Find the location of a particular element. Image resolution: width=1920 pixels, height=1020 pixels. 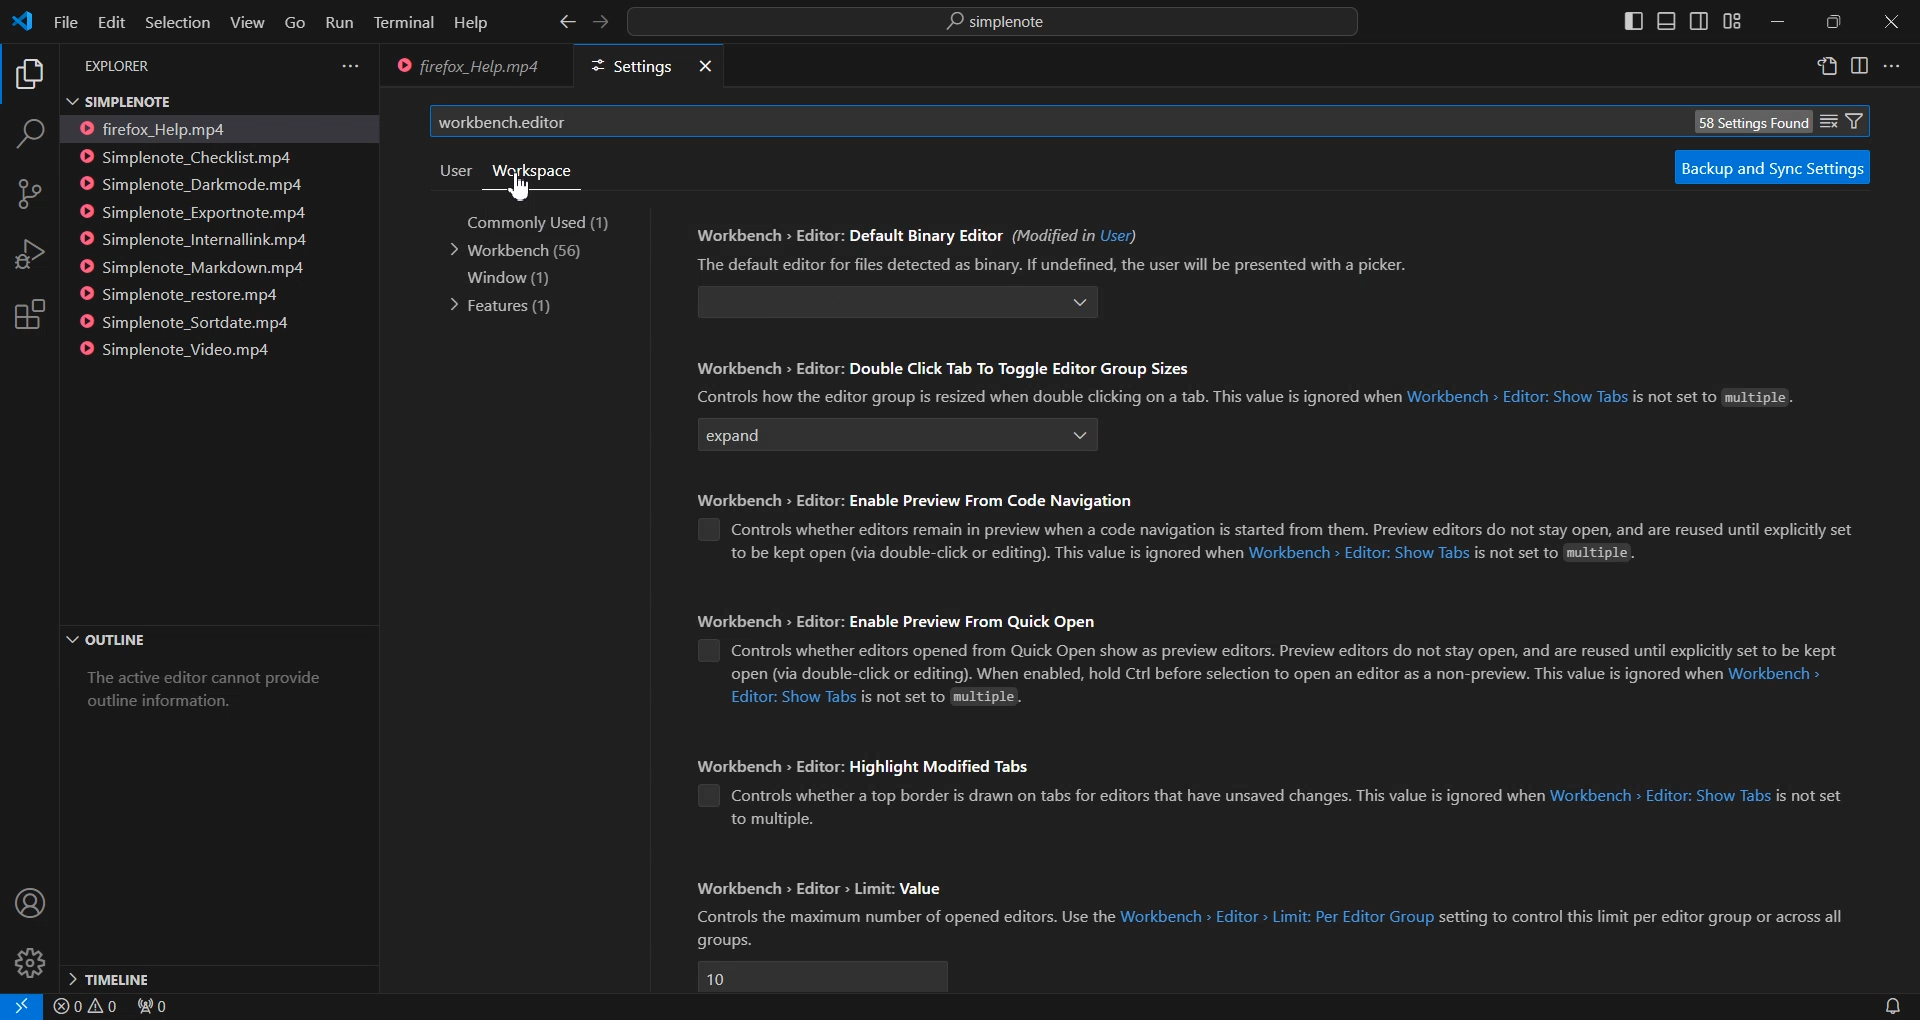

simplenote is located at coordinates (1006, 24).